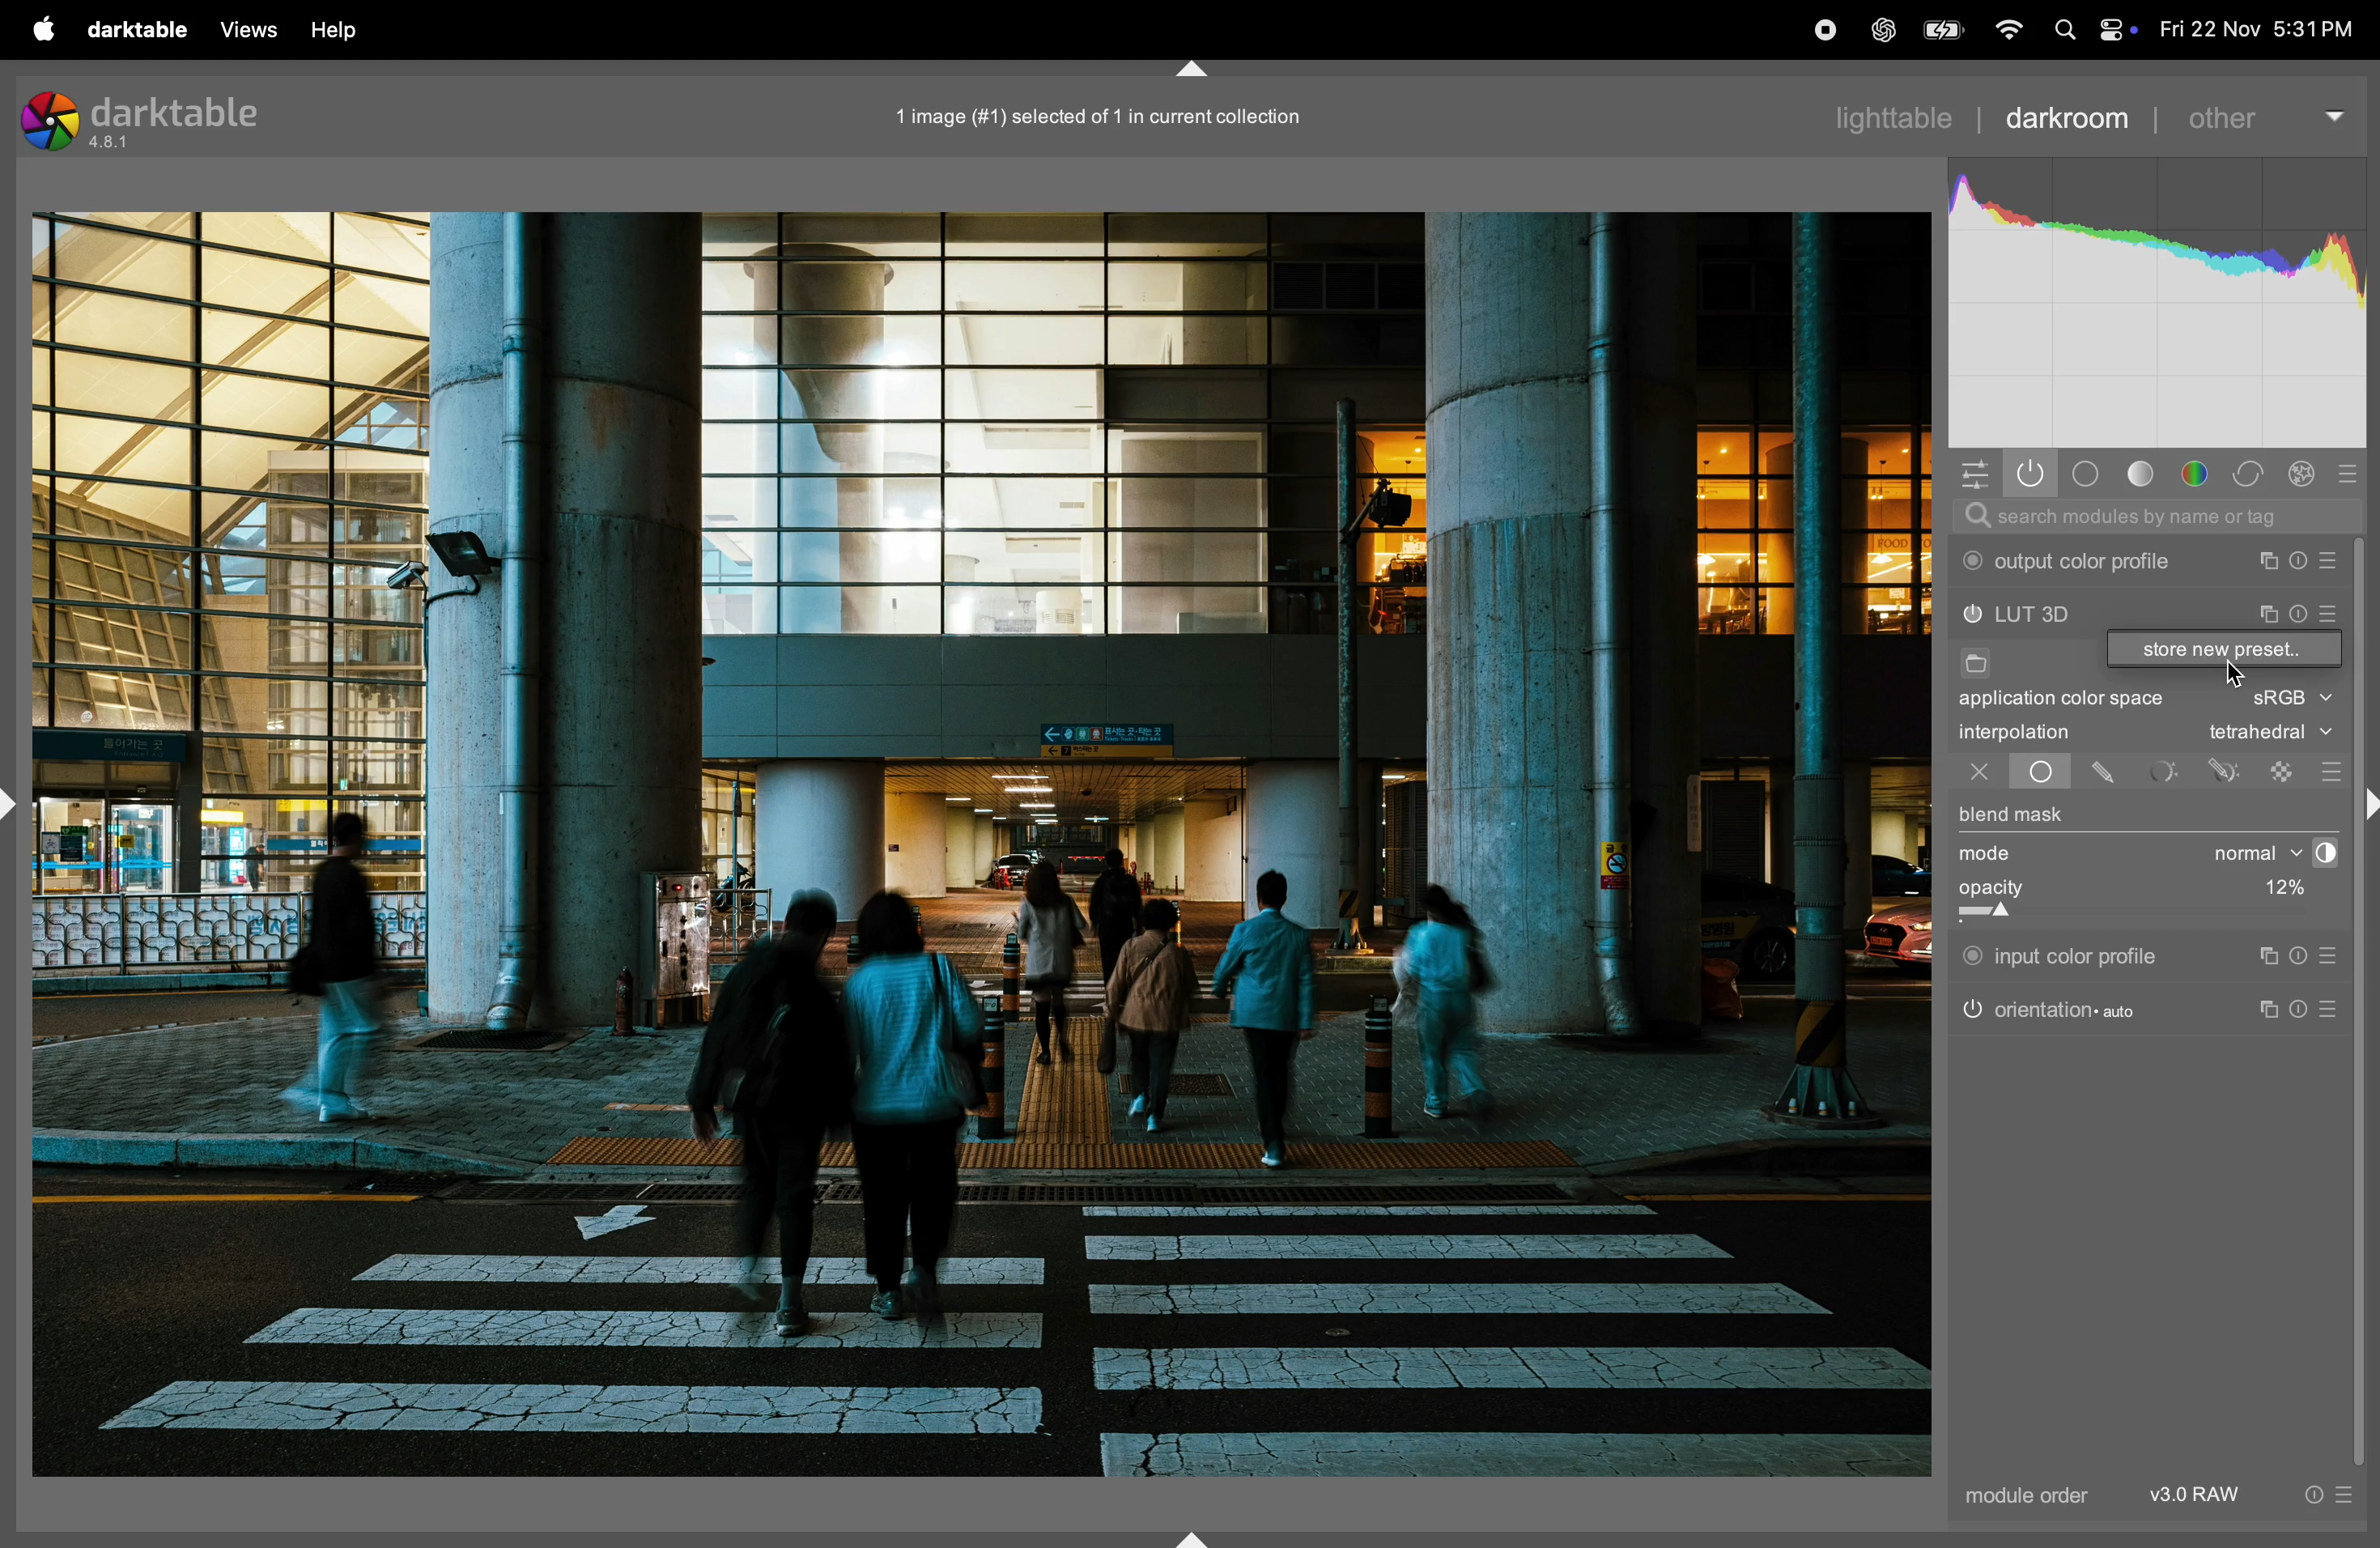 This screenshot has width=2380, height=1548. Describe the element at coordinates (1992, 855) in the screenshot. I see `mode` at that location.